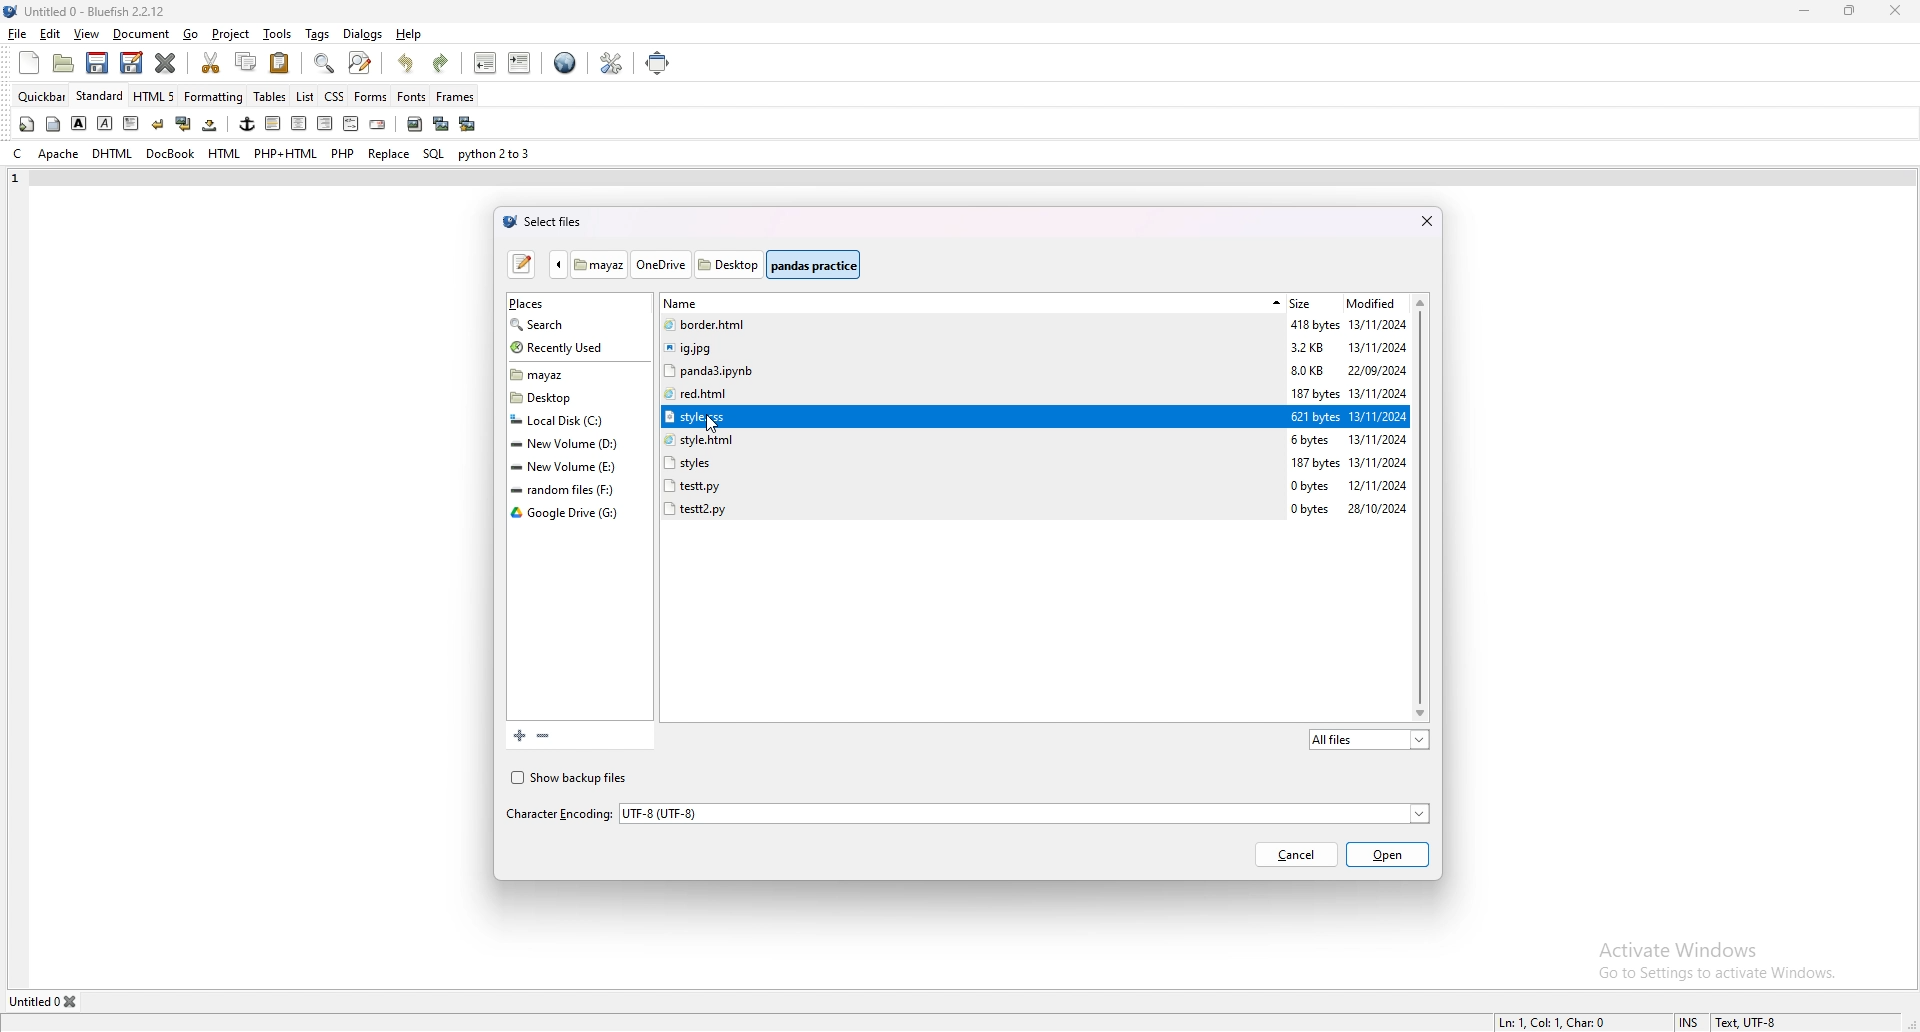 Image resolution: width=1920 pixels, height=1032 pixels. What do you see at coordinates (568, 513) in the screenshot?
I see `folder` at bounding box center [568, 513].